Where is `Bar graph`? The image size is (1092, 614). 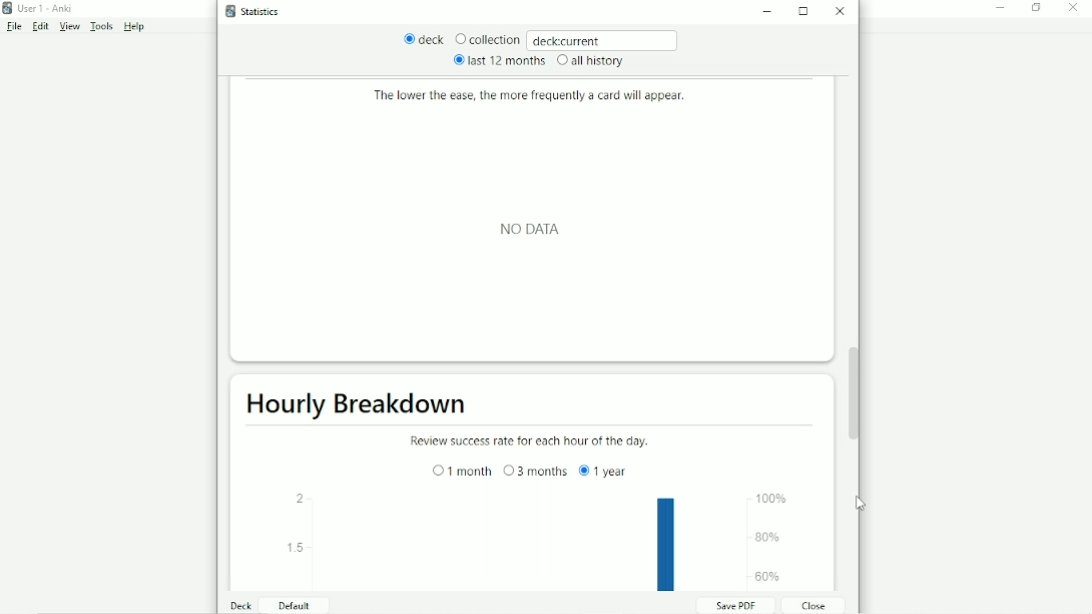 Bar graph is located at coordinates (555, 540).